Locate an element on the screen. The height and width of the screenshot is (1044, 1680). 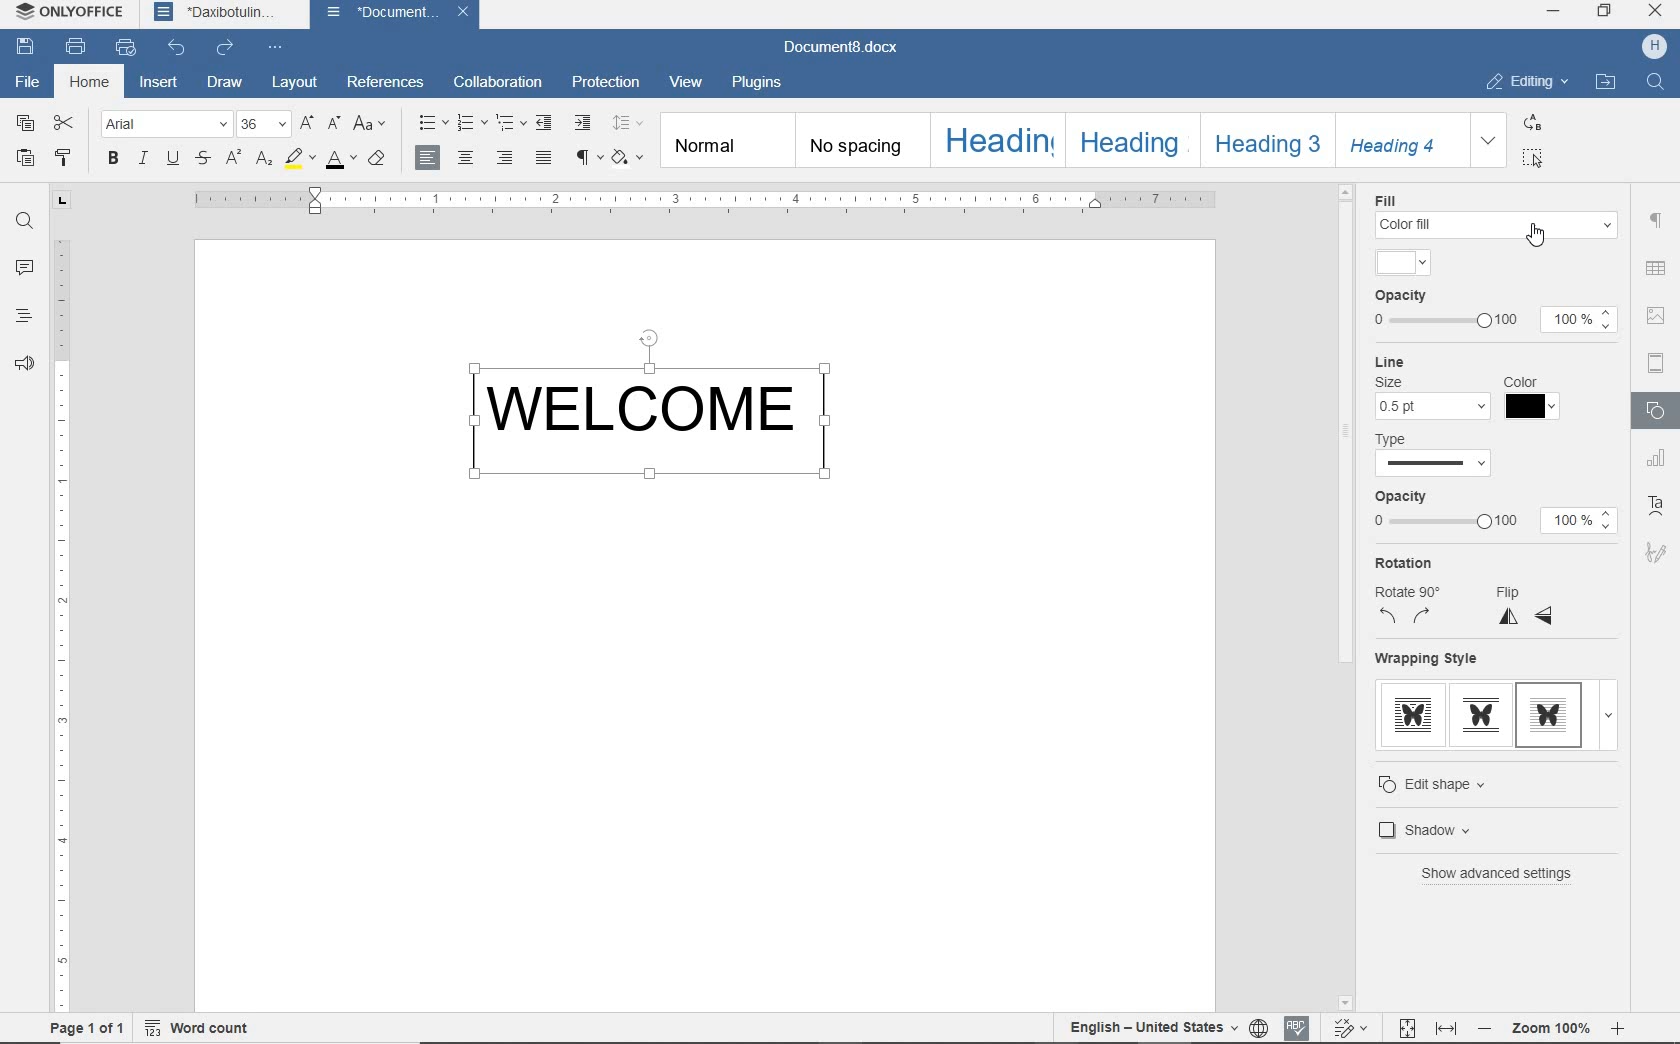
Rotate 90 is located at coordinates (1414, 590).